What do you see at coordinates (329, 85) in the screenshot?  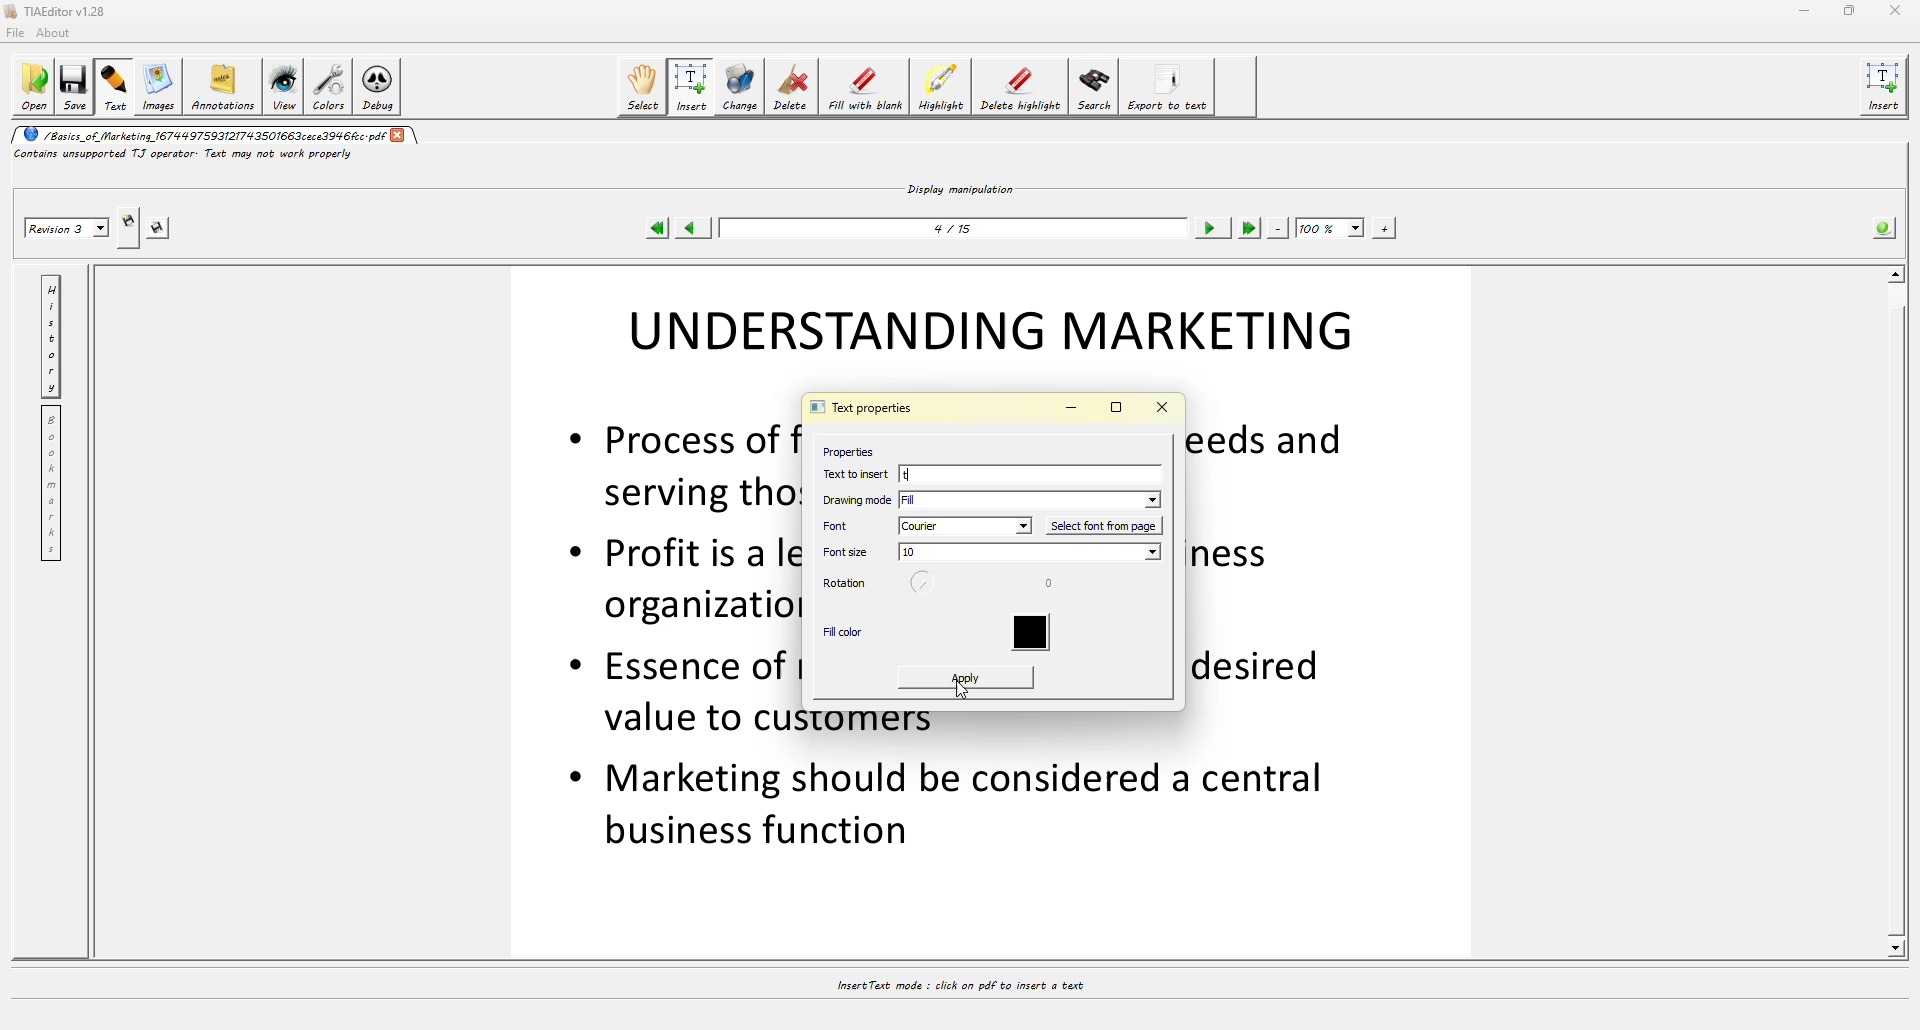 I see `colors` at bounding box center [329, 85].